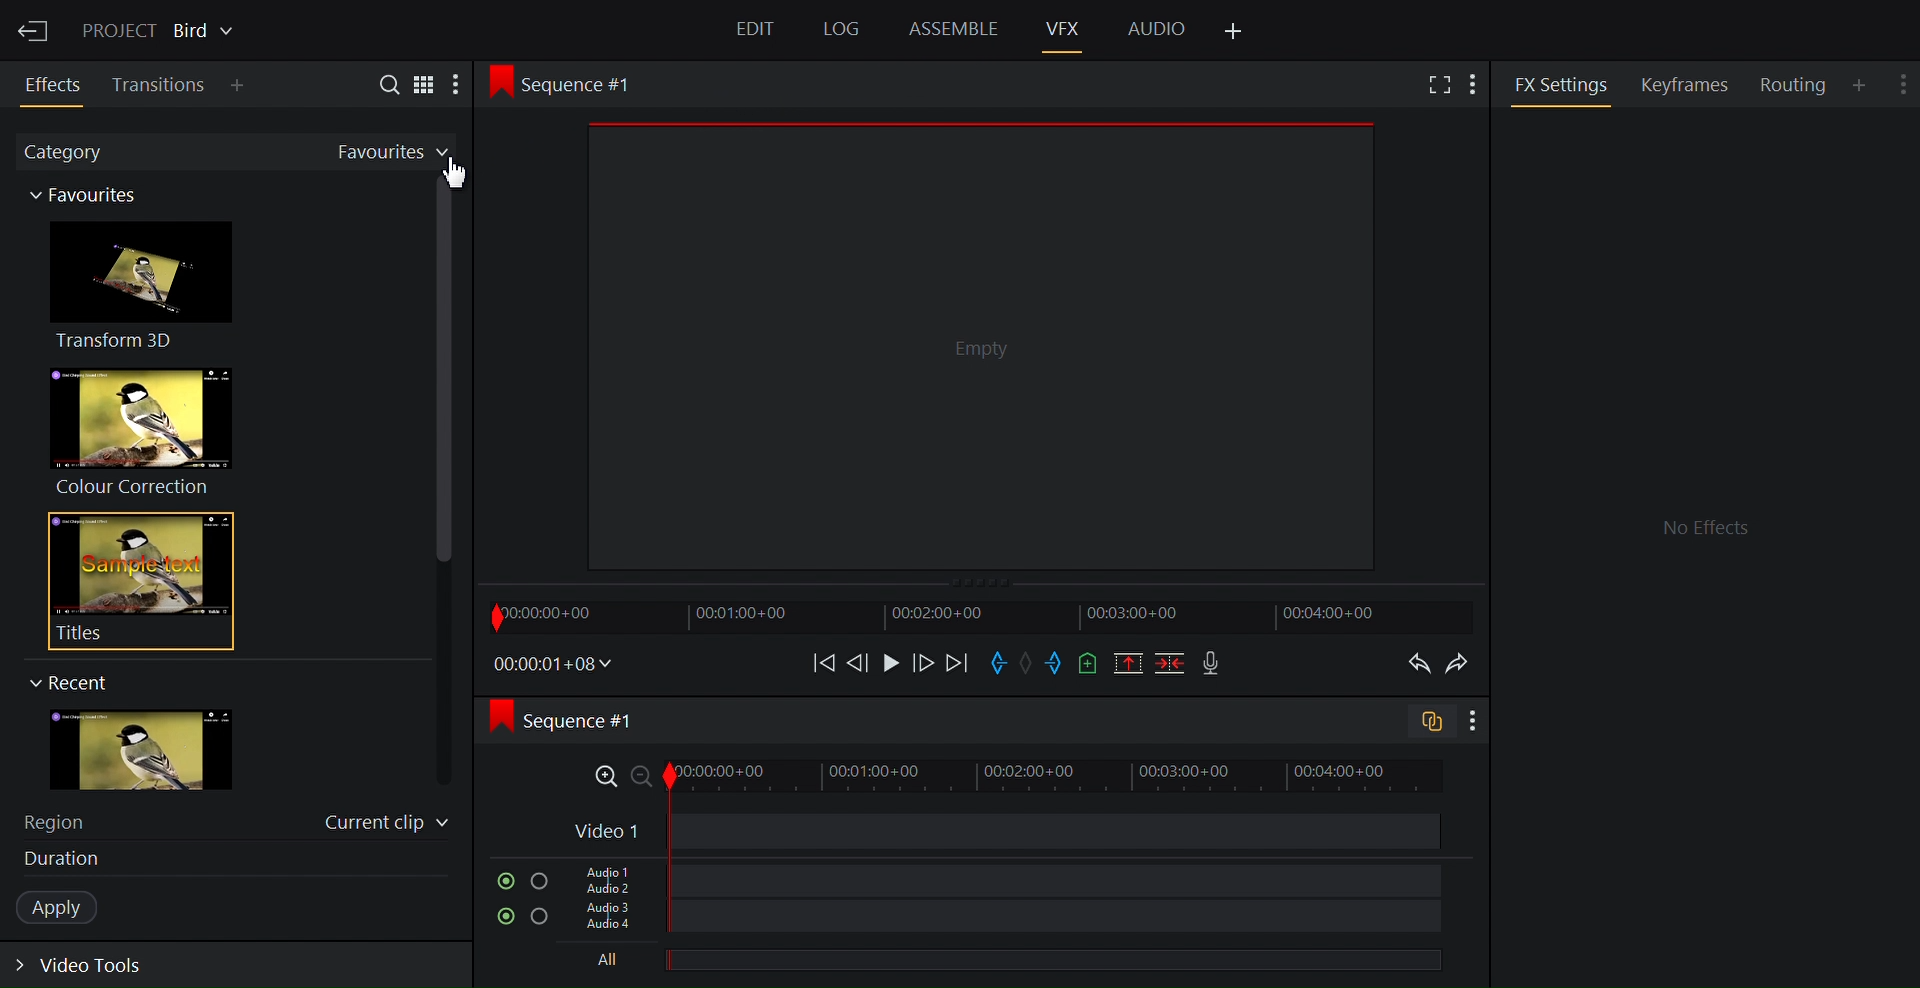 Image resolution: width=1920 pixels, height=988 pixels. What do you see at coordinates (1414, 664) in the screenshot?
I see `Undo` at bounding box center [1414, 664].